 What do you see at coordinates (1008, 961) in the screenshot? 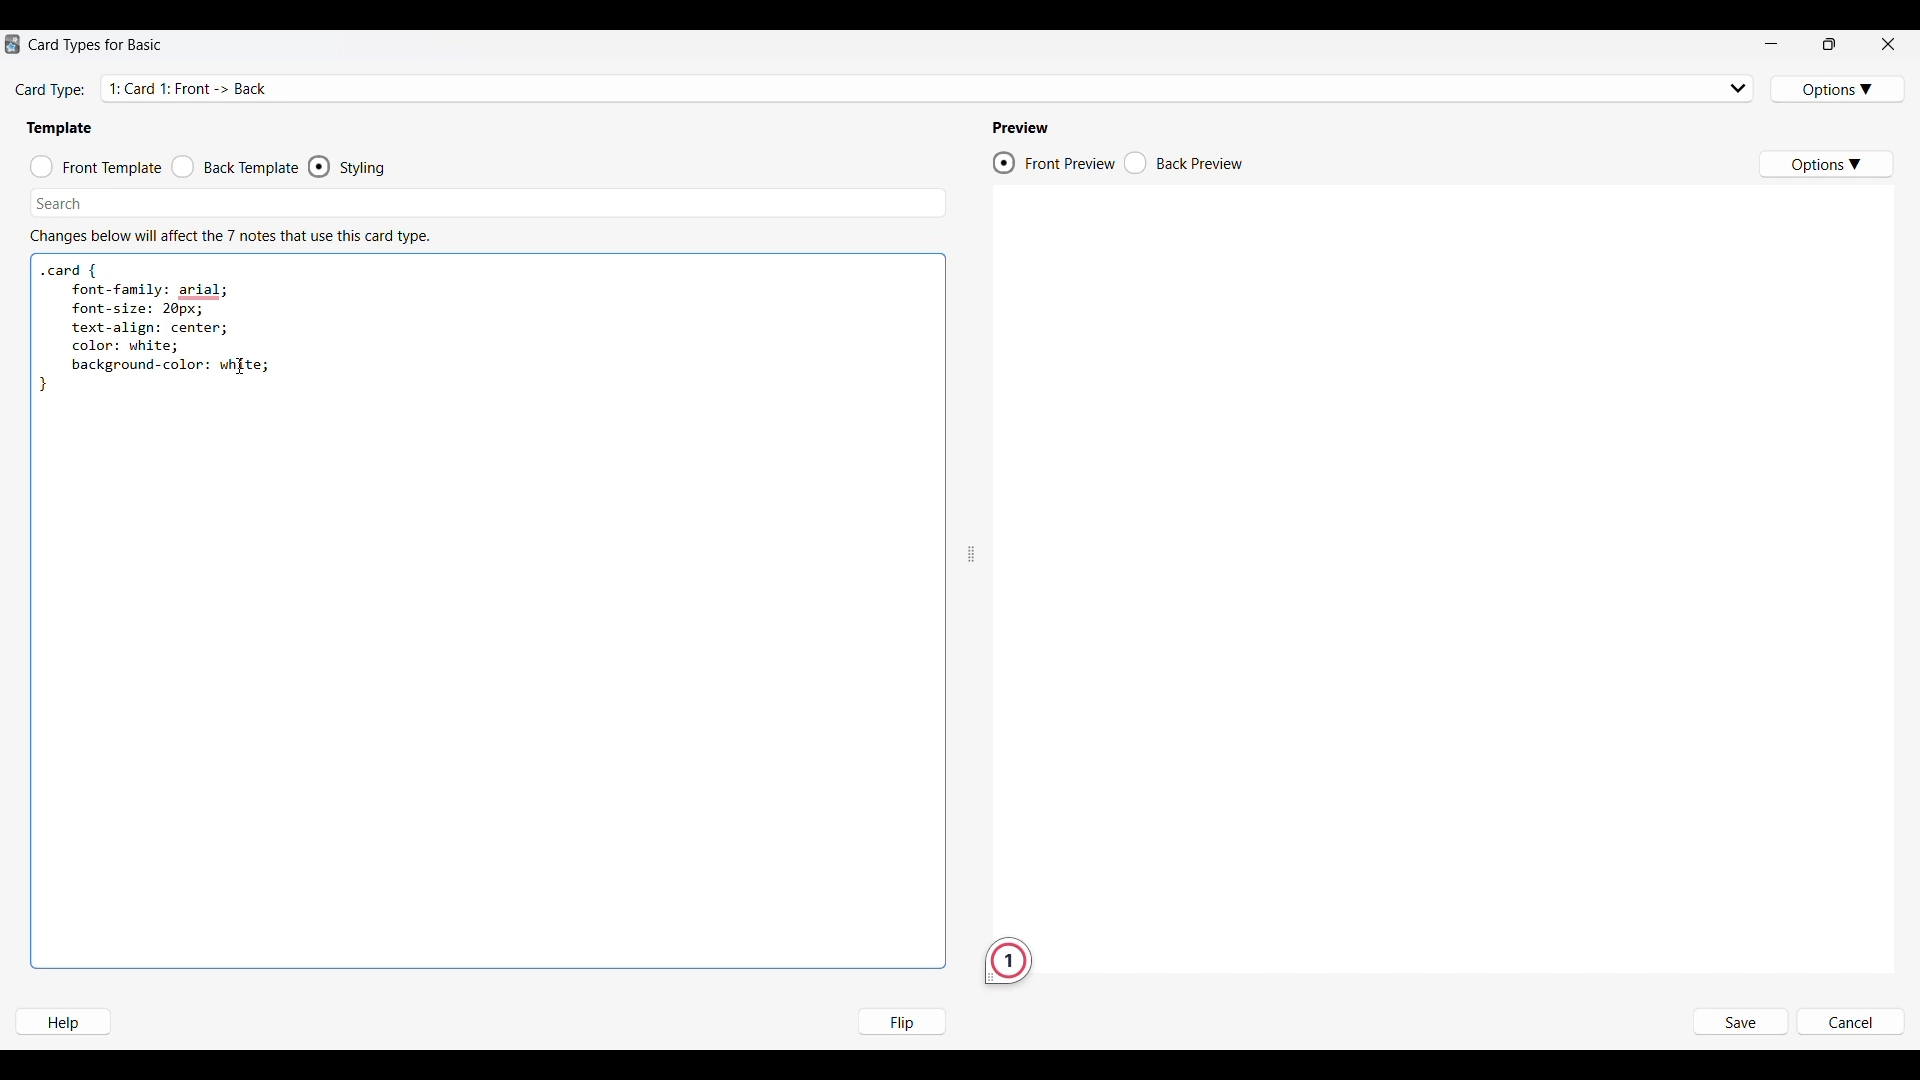
I see `Grammarly extension` at bounding box center [1008, 961].